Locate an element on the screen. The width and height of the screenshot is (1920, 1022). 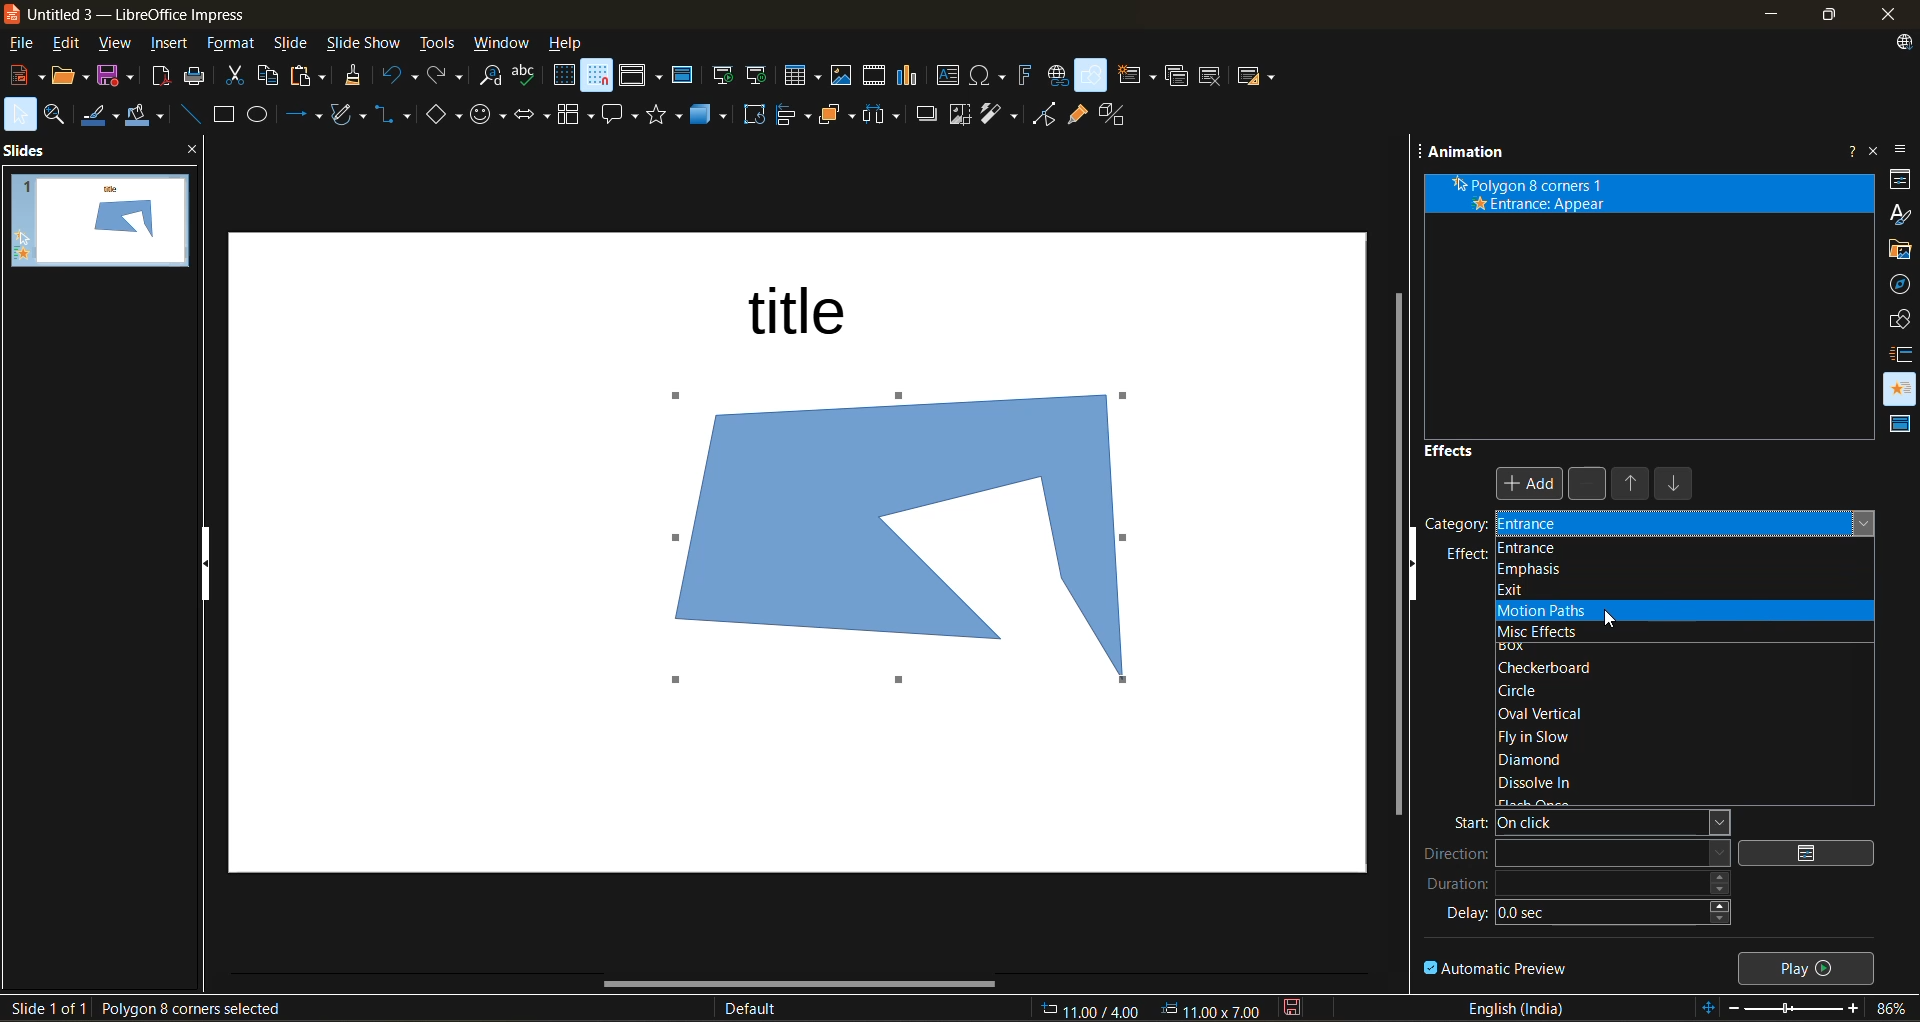
insert line is located at coordinates (191, 113).